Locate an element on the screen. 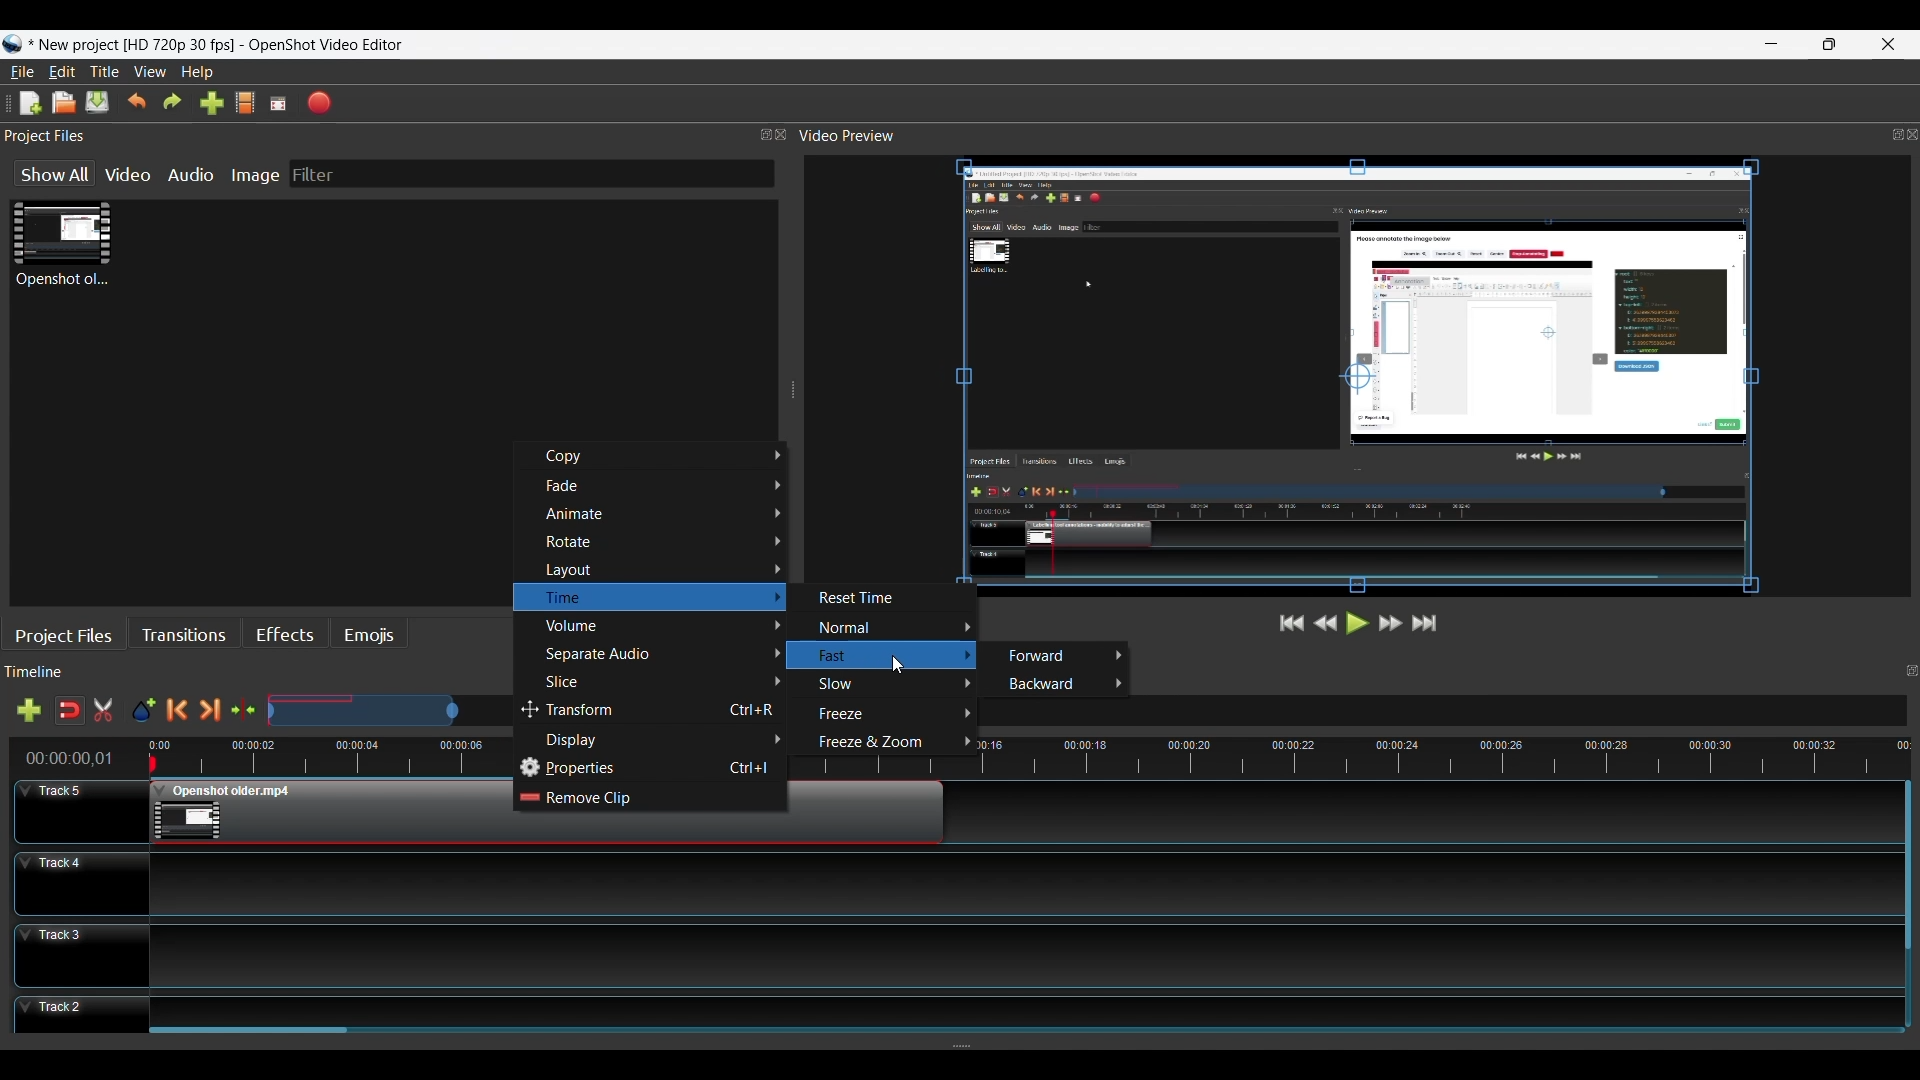 This screenshot has height=1080, width=1920. Choose File is located at coordinates (249, 104).